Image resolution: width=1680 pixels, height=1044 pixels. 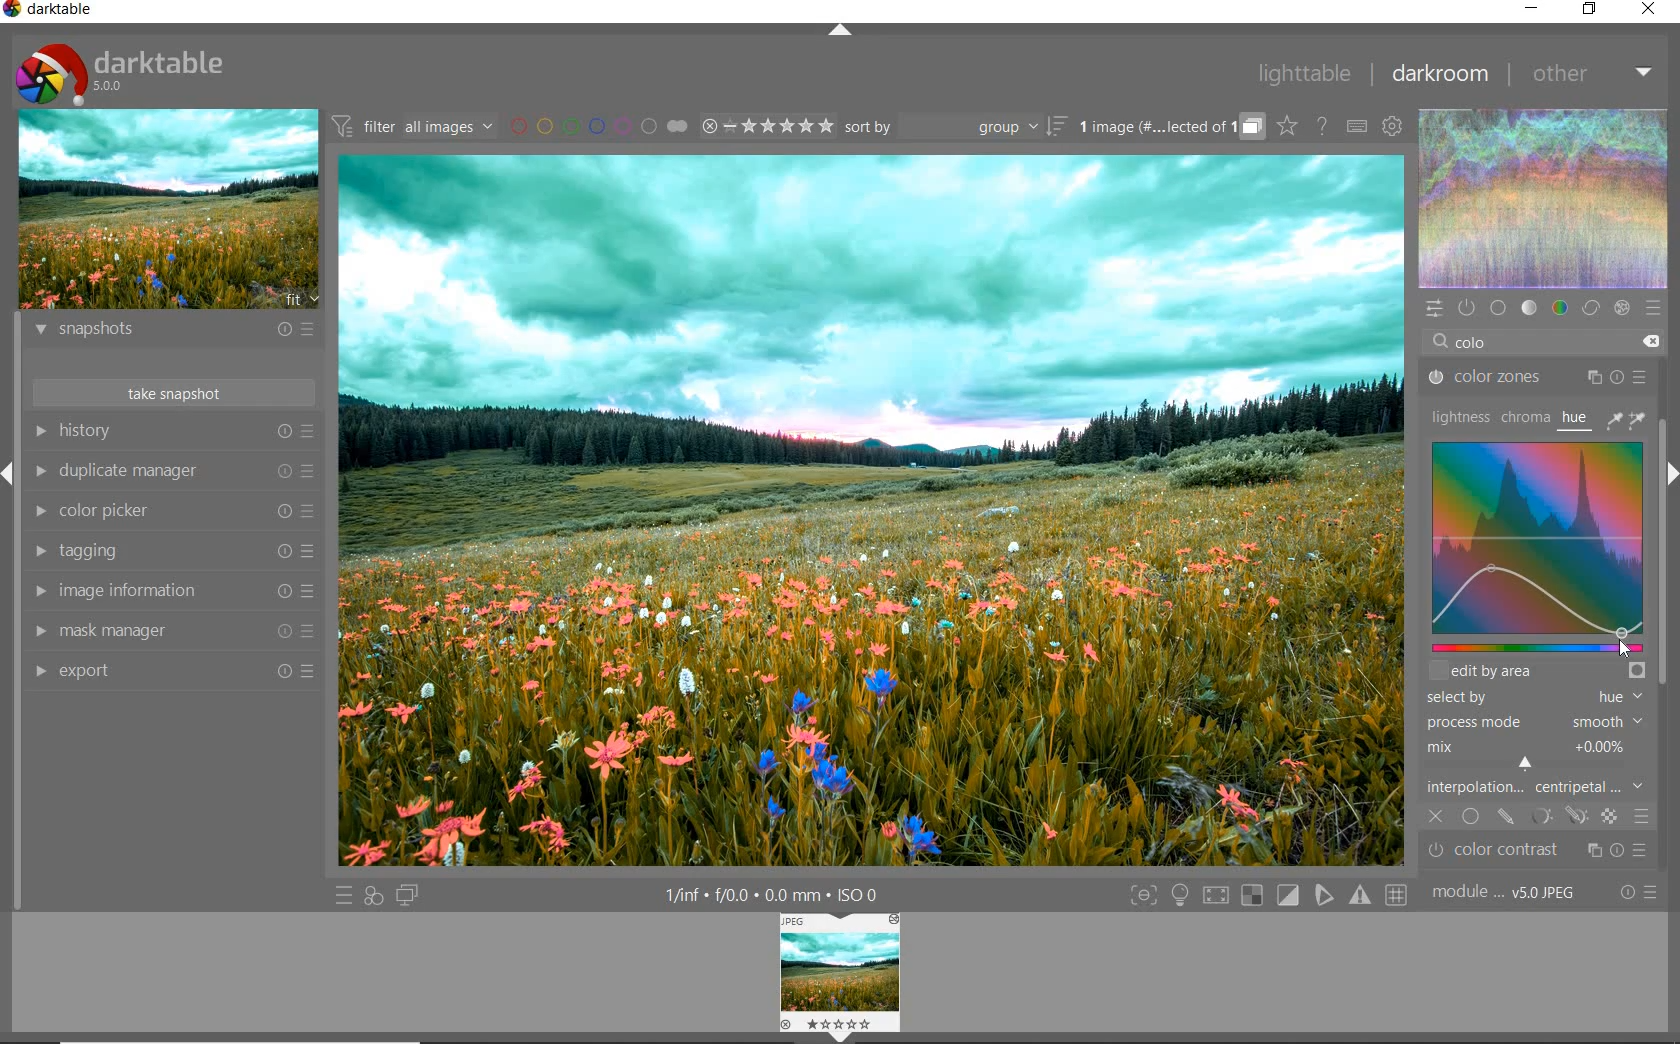 What do you see at coordinates (1534, 10) in the screenshot?
I see `minimize` at bounding box center [1534, 10].